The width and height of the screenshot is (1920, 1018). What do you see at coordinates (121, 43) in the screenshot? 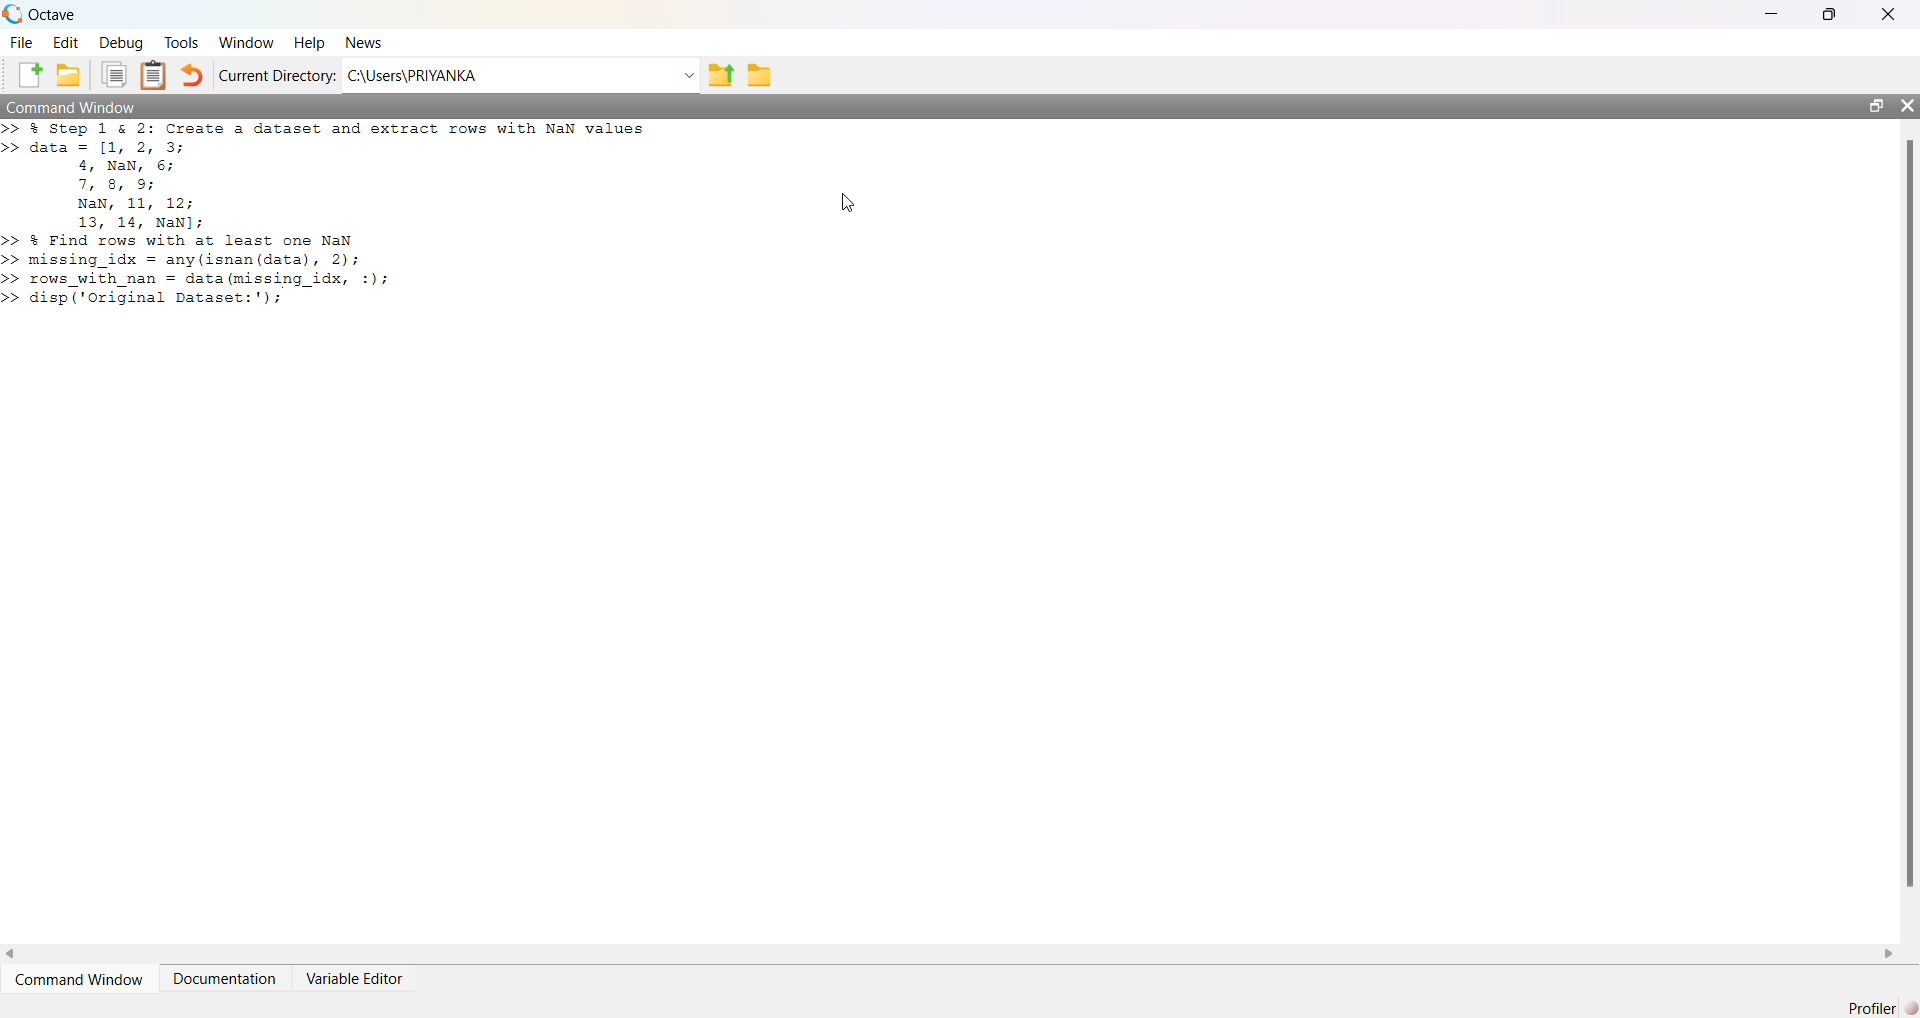
I see `Debug` at bounding box center [121, 43].